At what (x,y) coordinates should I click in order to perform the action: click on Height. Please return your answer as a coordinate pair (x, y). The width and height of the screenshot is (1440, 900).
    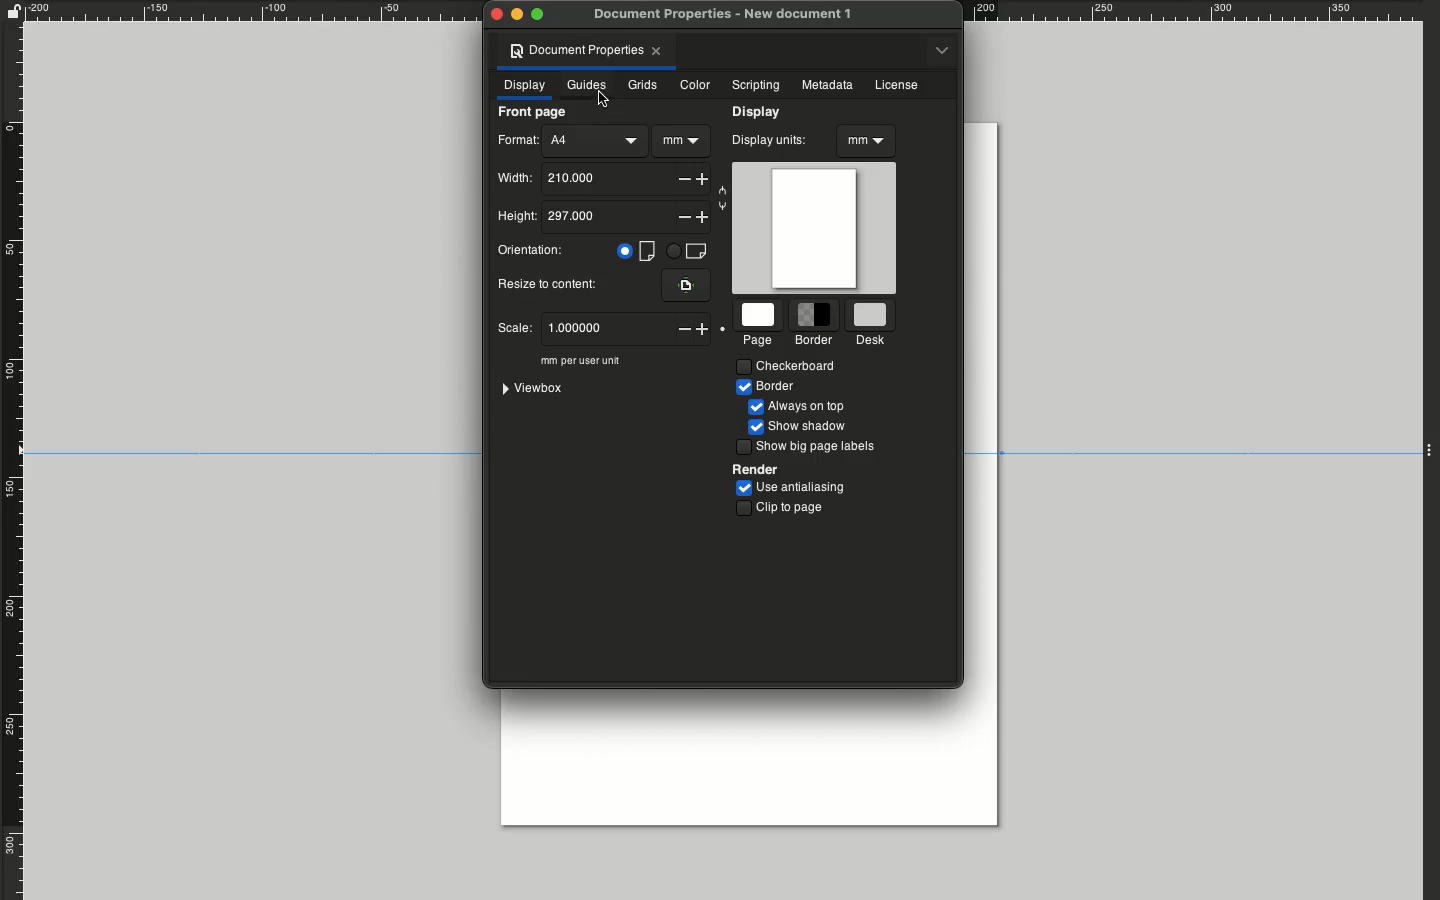
    Looking at the image, I should click on (513, 218).